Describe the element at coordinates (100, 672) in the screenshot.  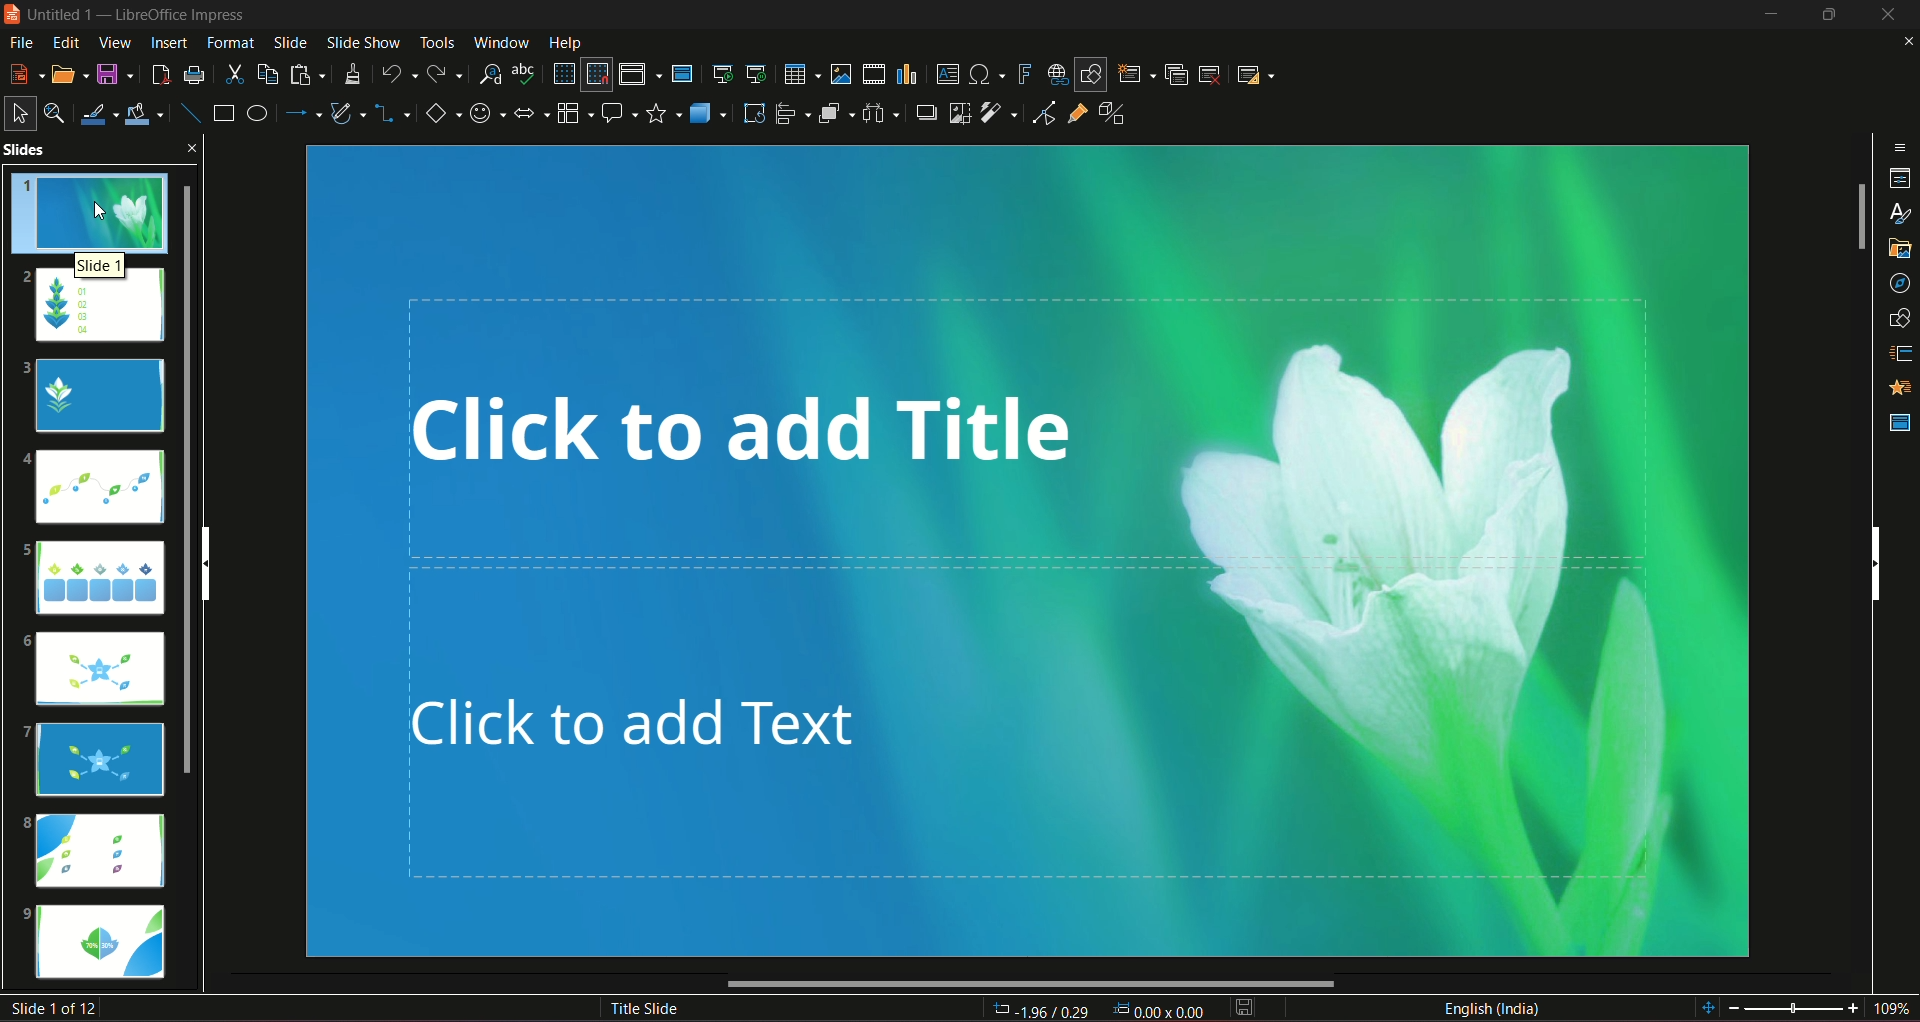
I see `slide 6` at that location.